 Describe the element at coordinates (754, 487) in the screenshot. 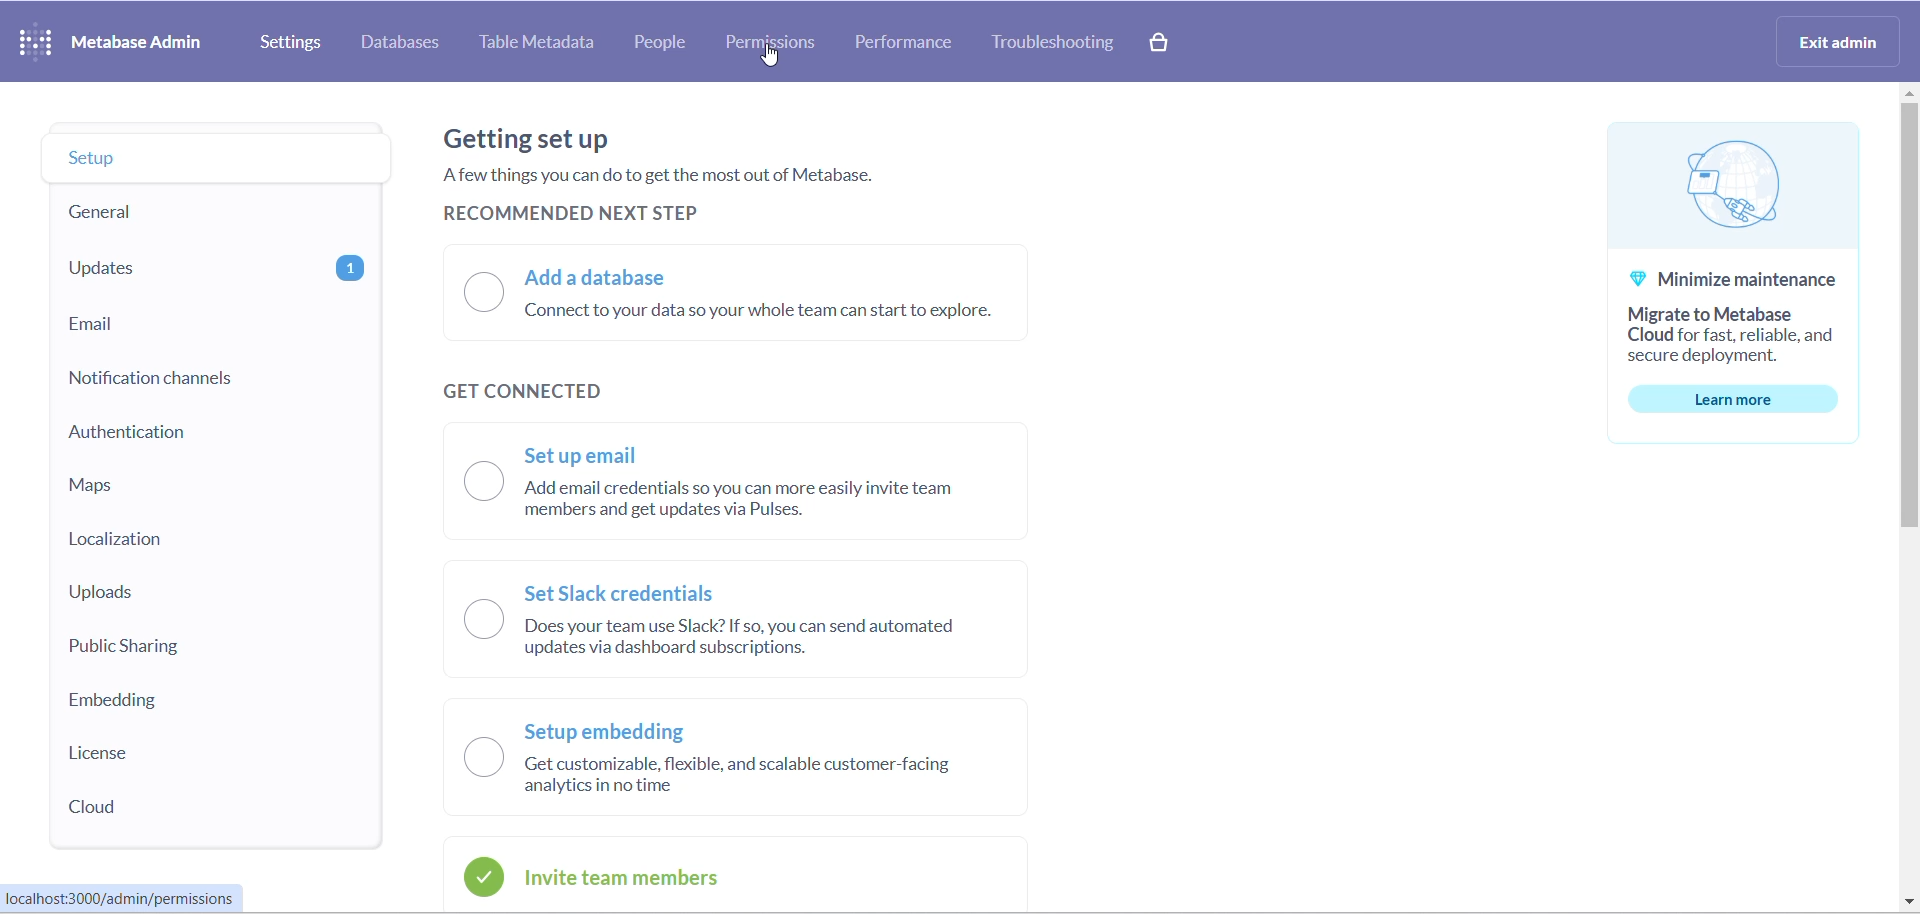

I see `set up email radio button` at that location.